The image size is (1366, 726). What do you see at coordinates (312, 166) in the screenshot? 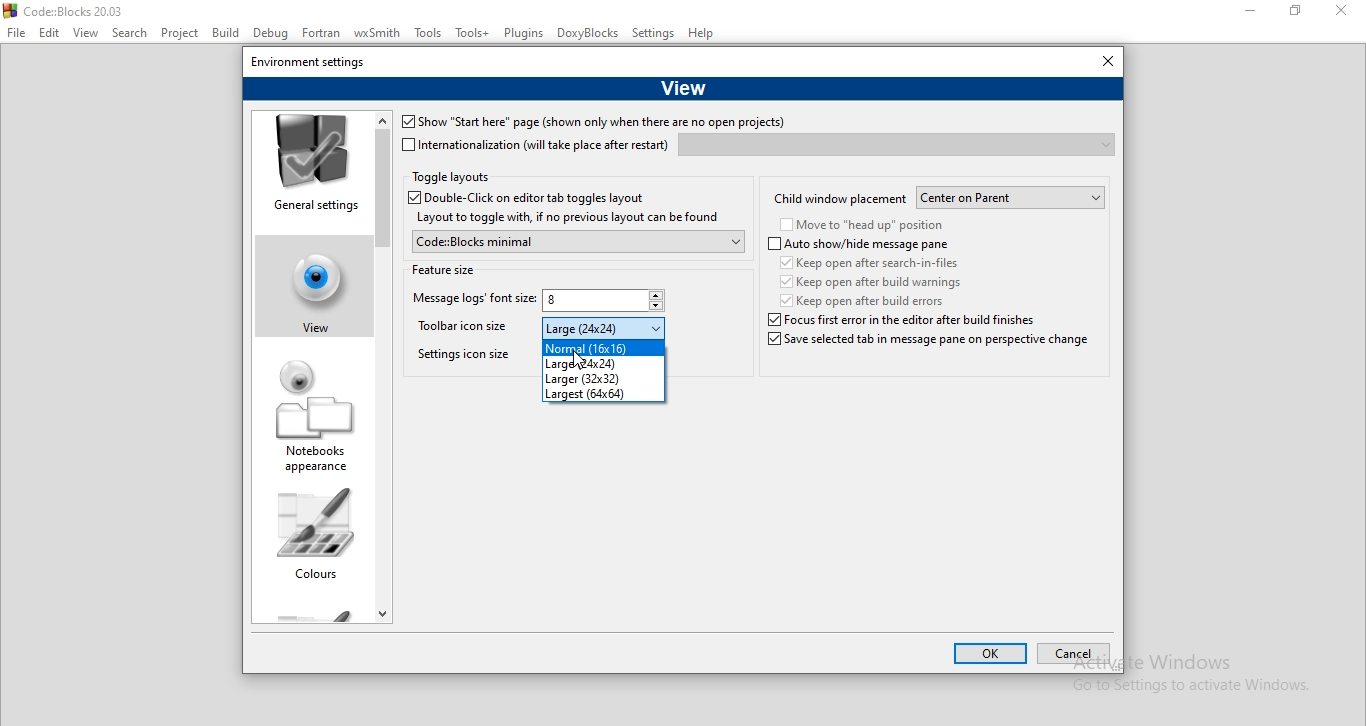
I see `general settings` at bounding box center [312, 166].